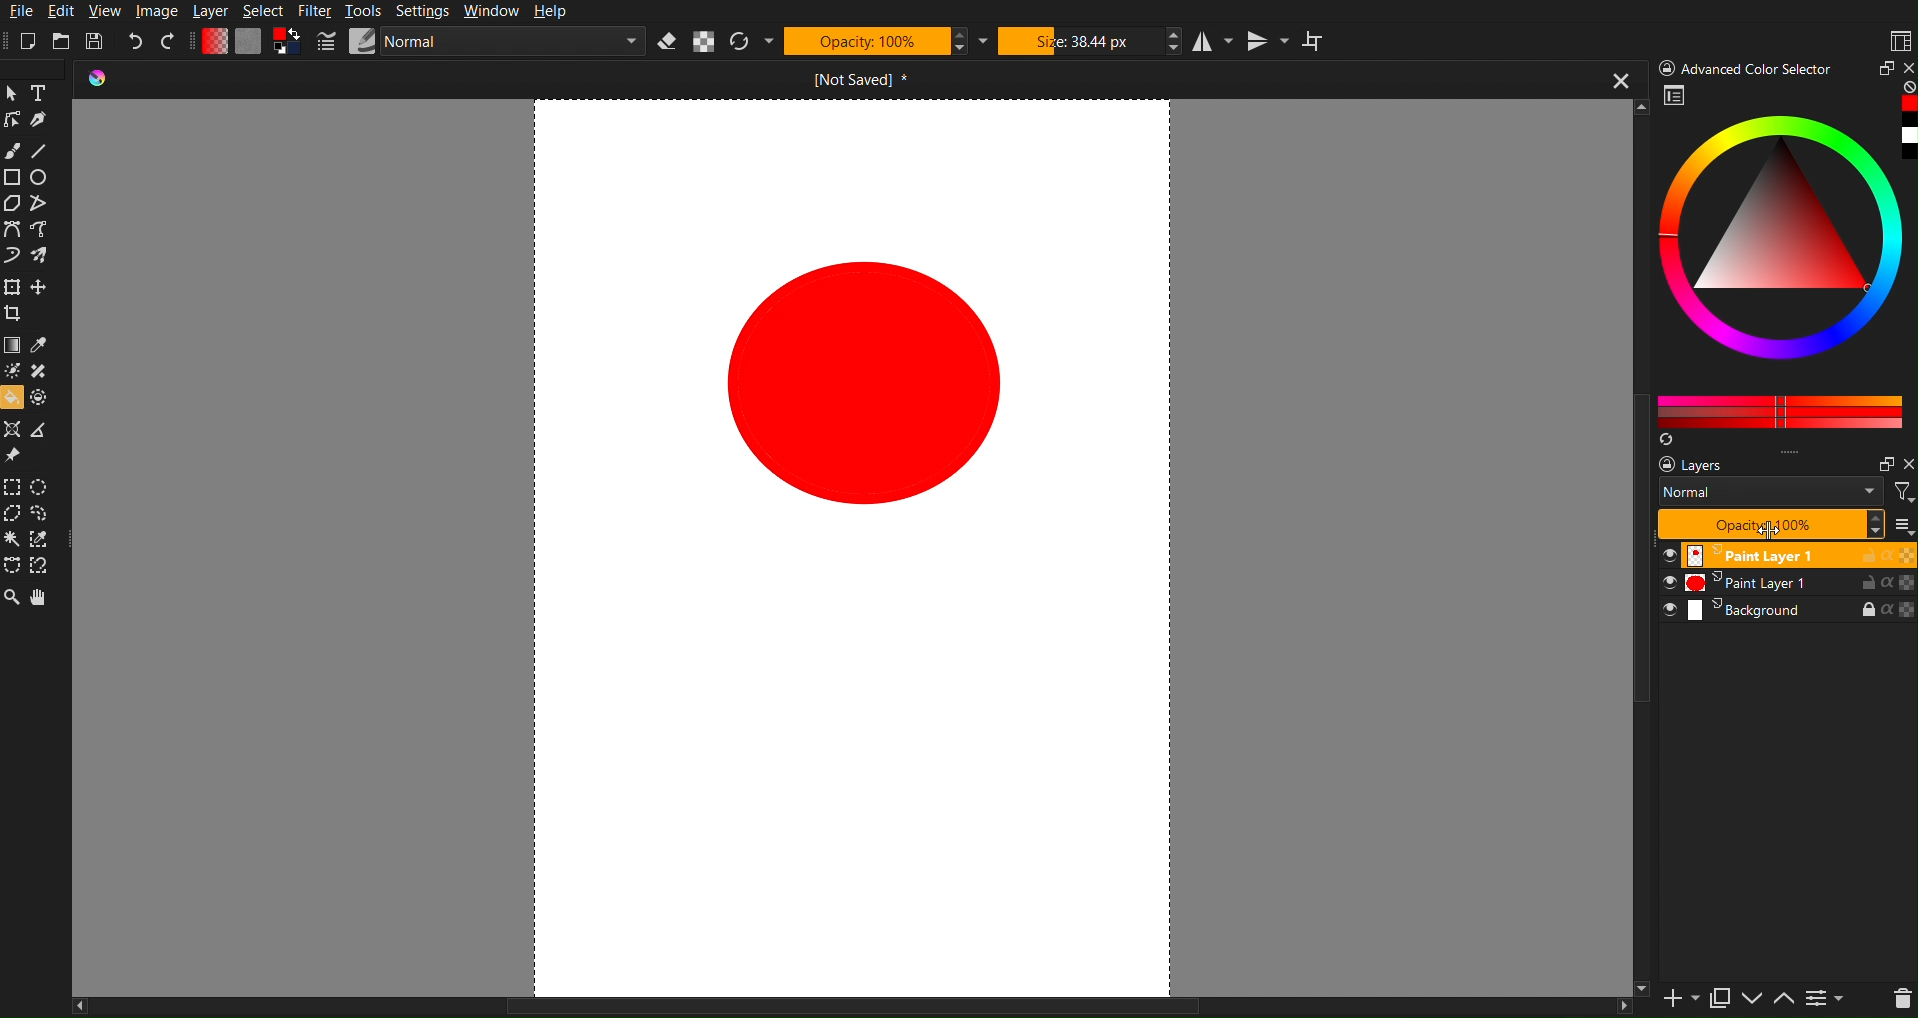  What do you see at coordinates (40, 229) in the screenshot?
I see `Freehand path` at bounding box center [40, 229].